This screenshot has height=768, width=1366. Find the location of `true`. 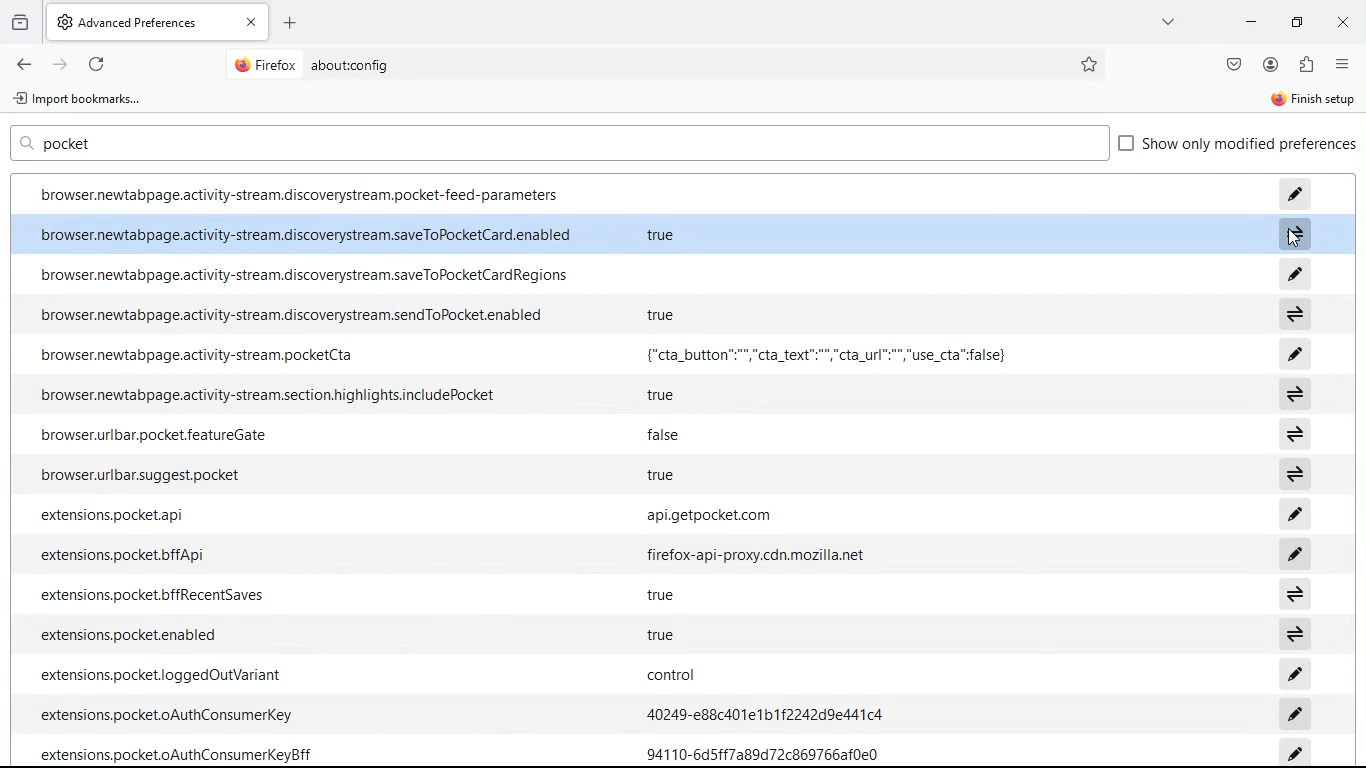

true is located at coordinates (667, 312).